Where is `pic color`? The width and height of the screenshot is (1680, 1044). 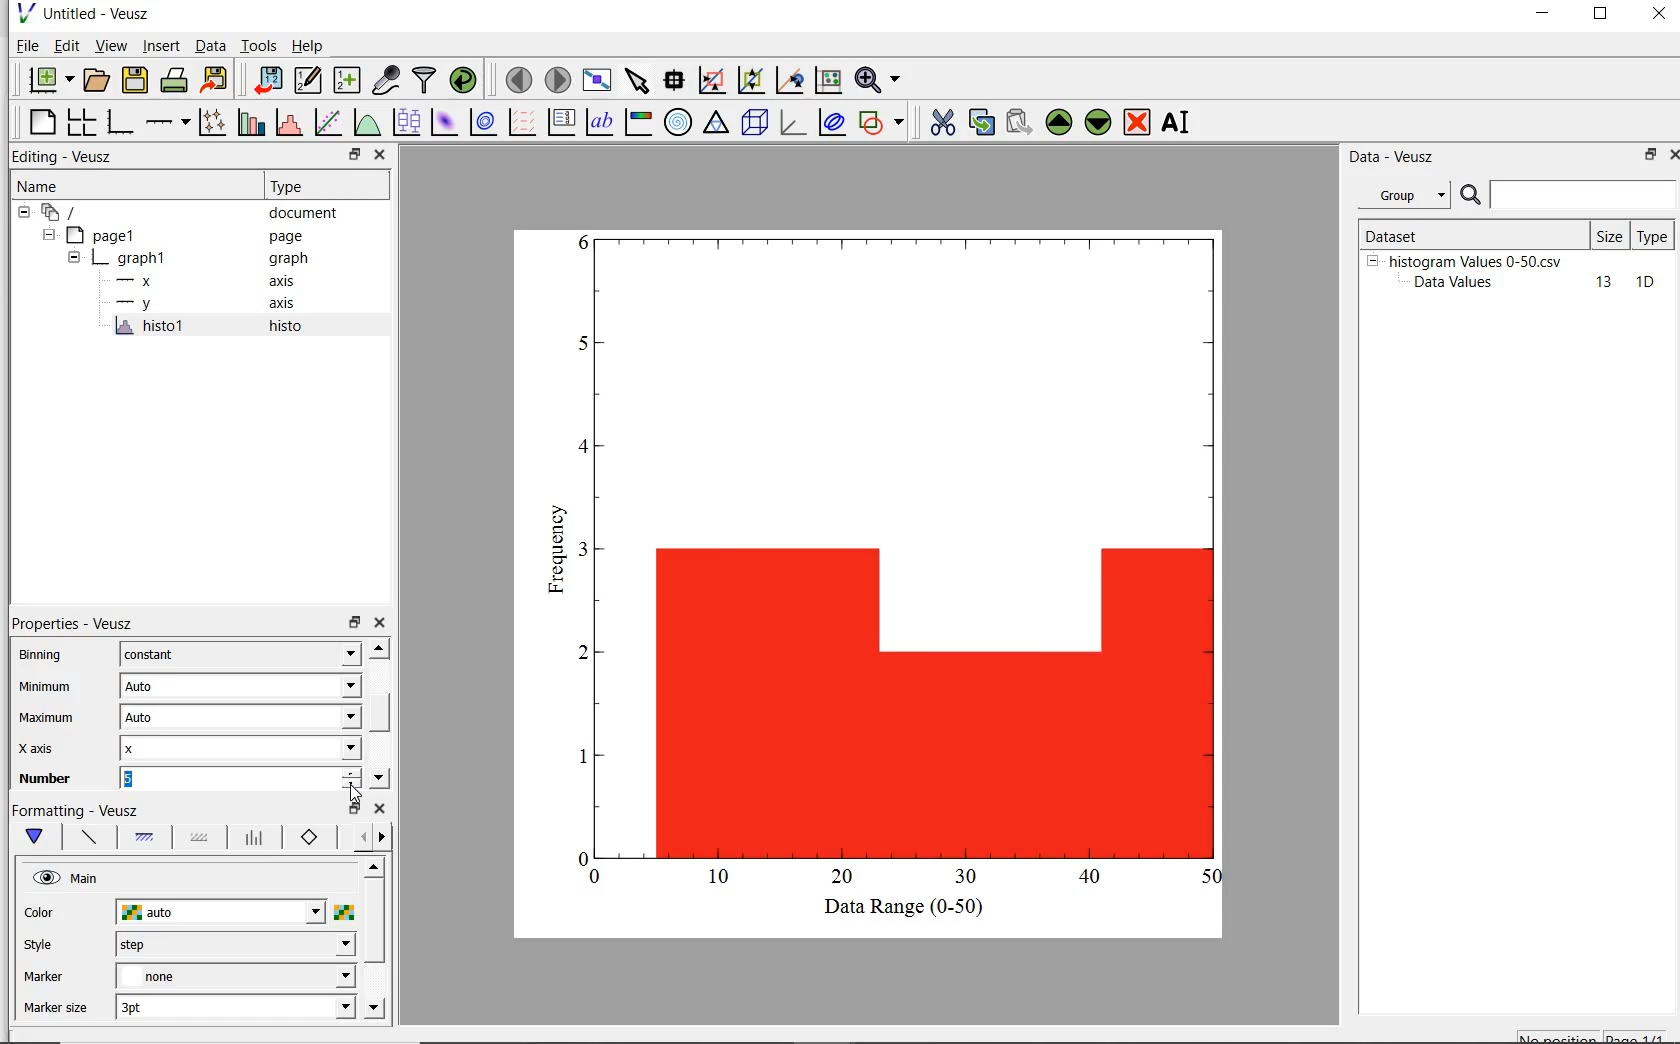 pic color is located at coordinates (344, 912).